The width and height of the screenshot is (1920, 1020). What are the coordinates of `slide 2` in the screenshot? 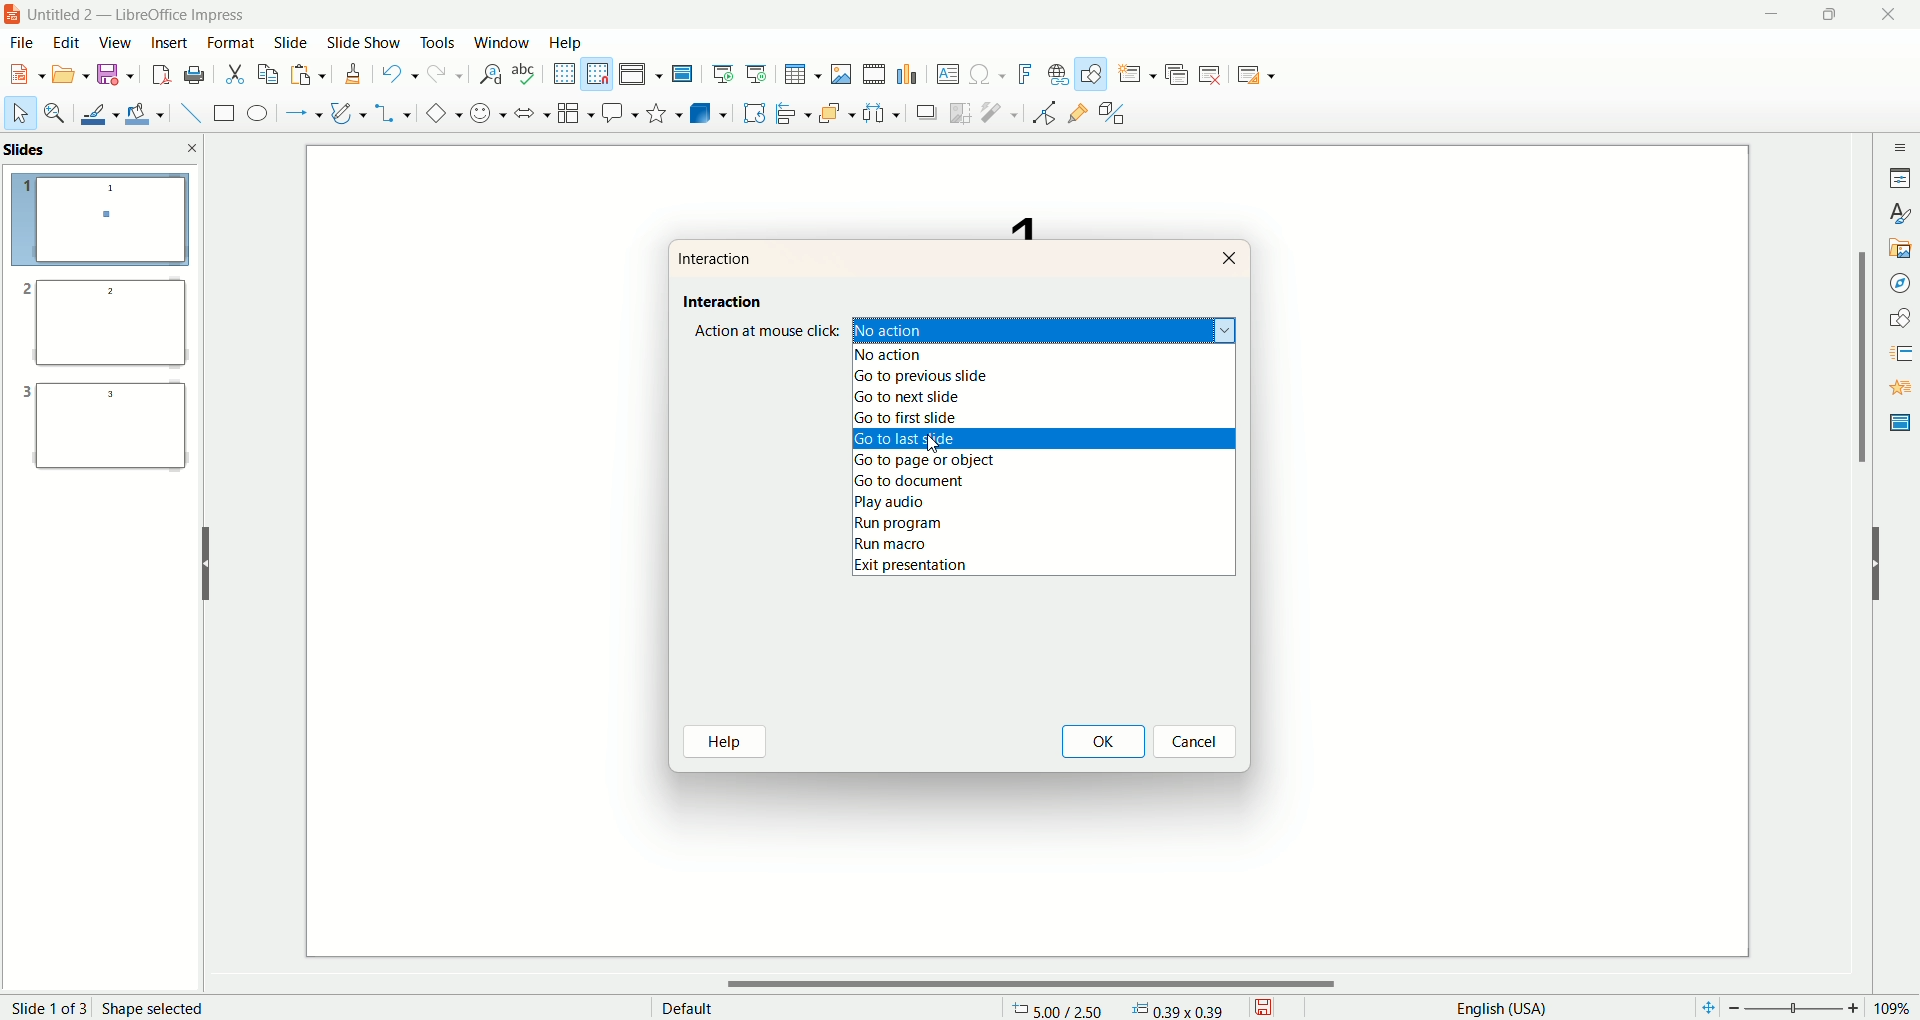 It's located at (100, 328).